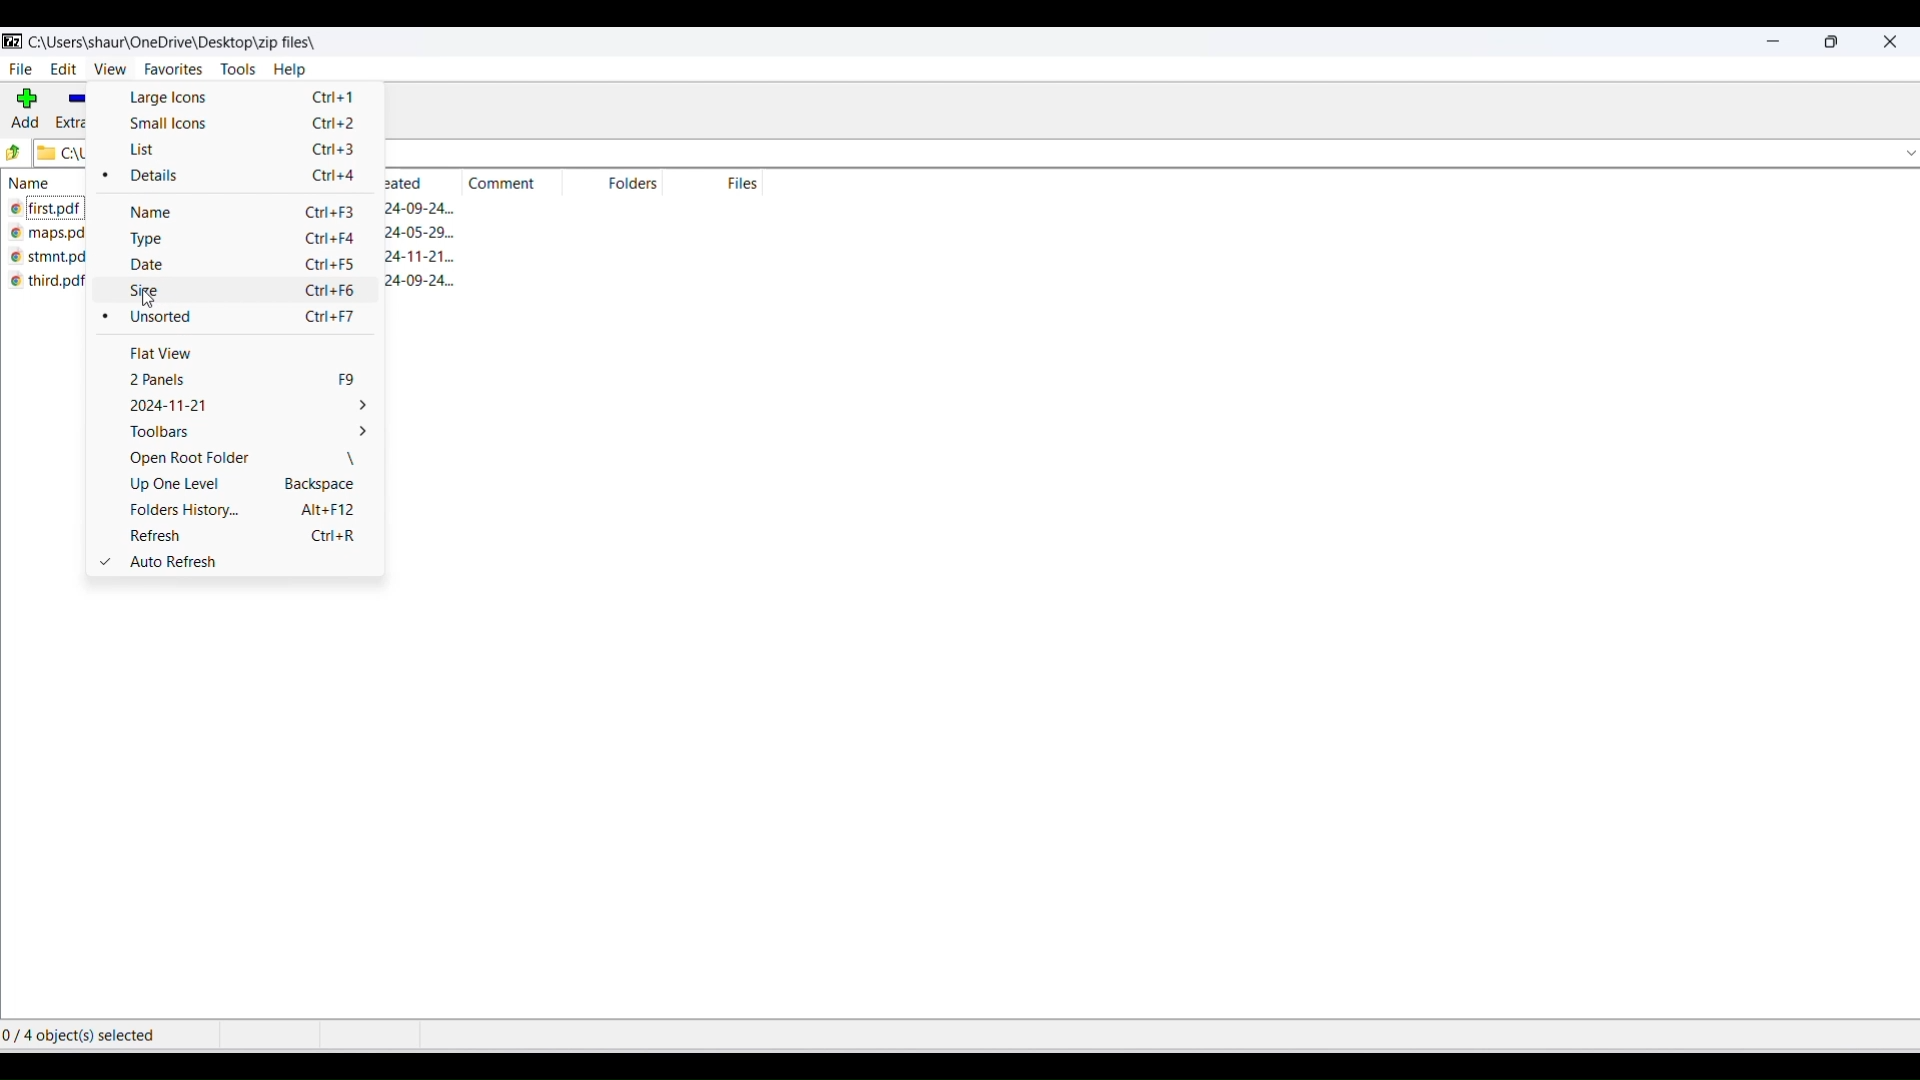 Image resolution: width=1920 pixels, height=1080 pixels. Describe the element at coordinates (423, 255) in the screenshot. I see `creation date` at that location.